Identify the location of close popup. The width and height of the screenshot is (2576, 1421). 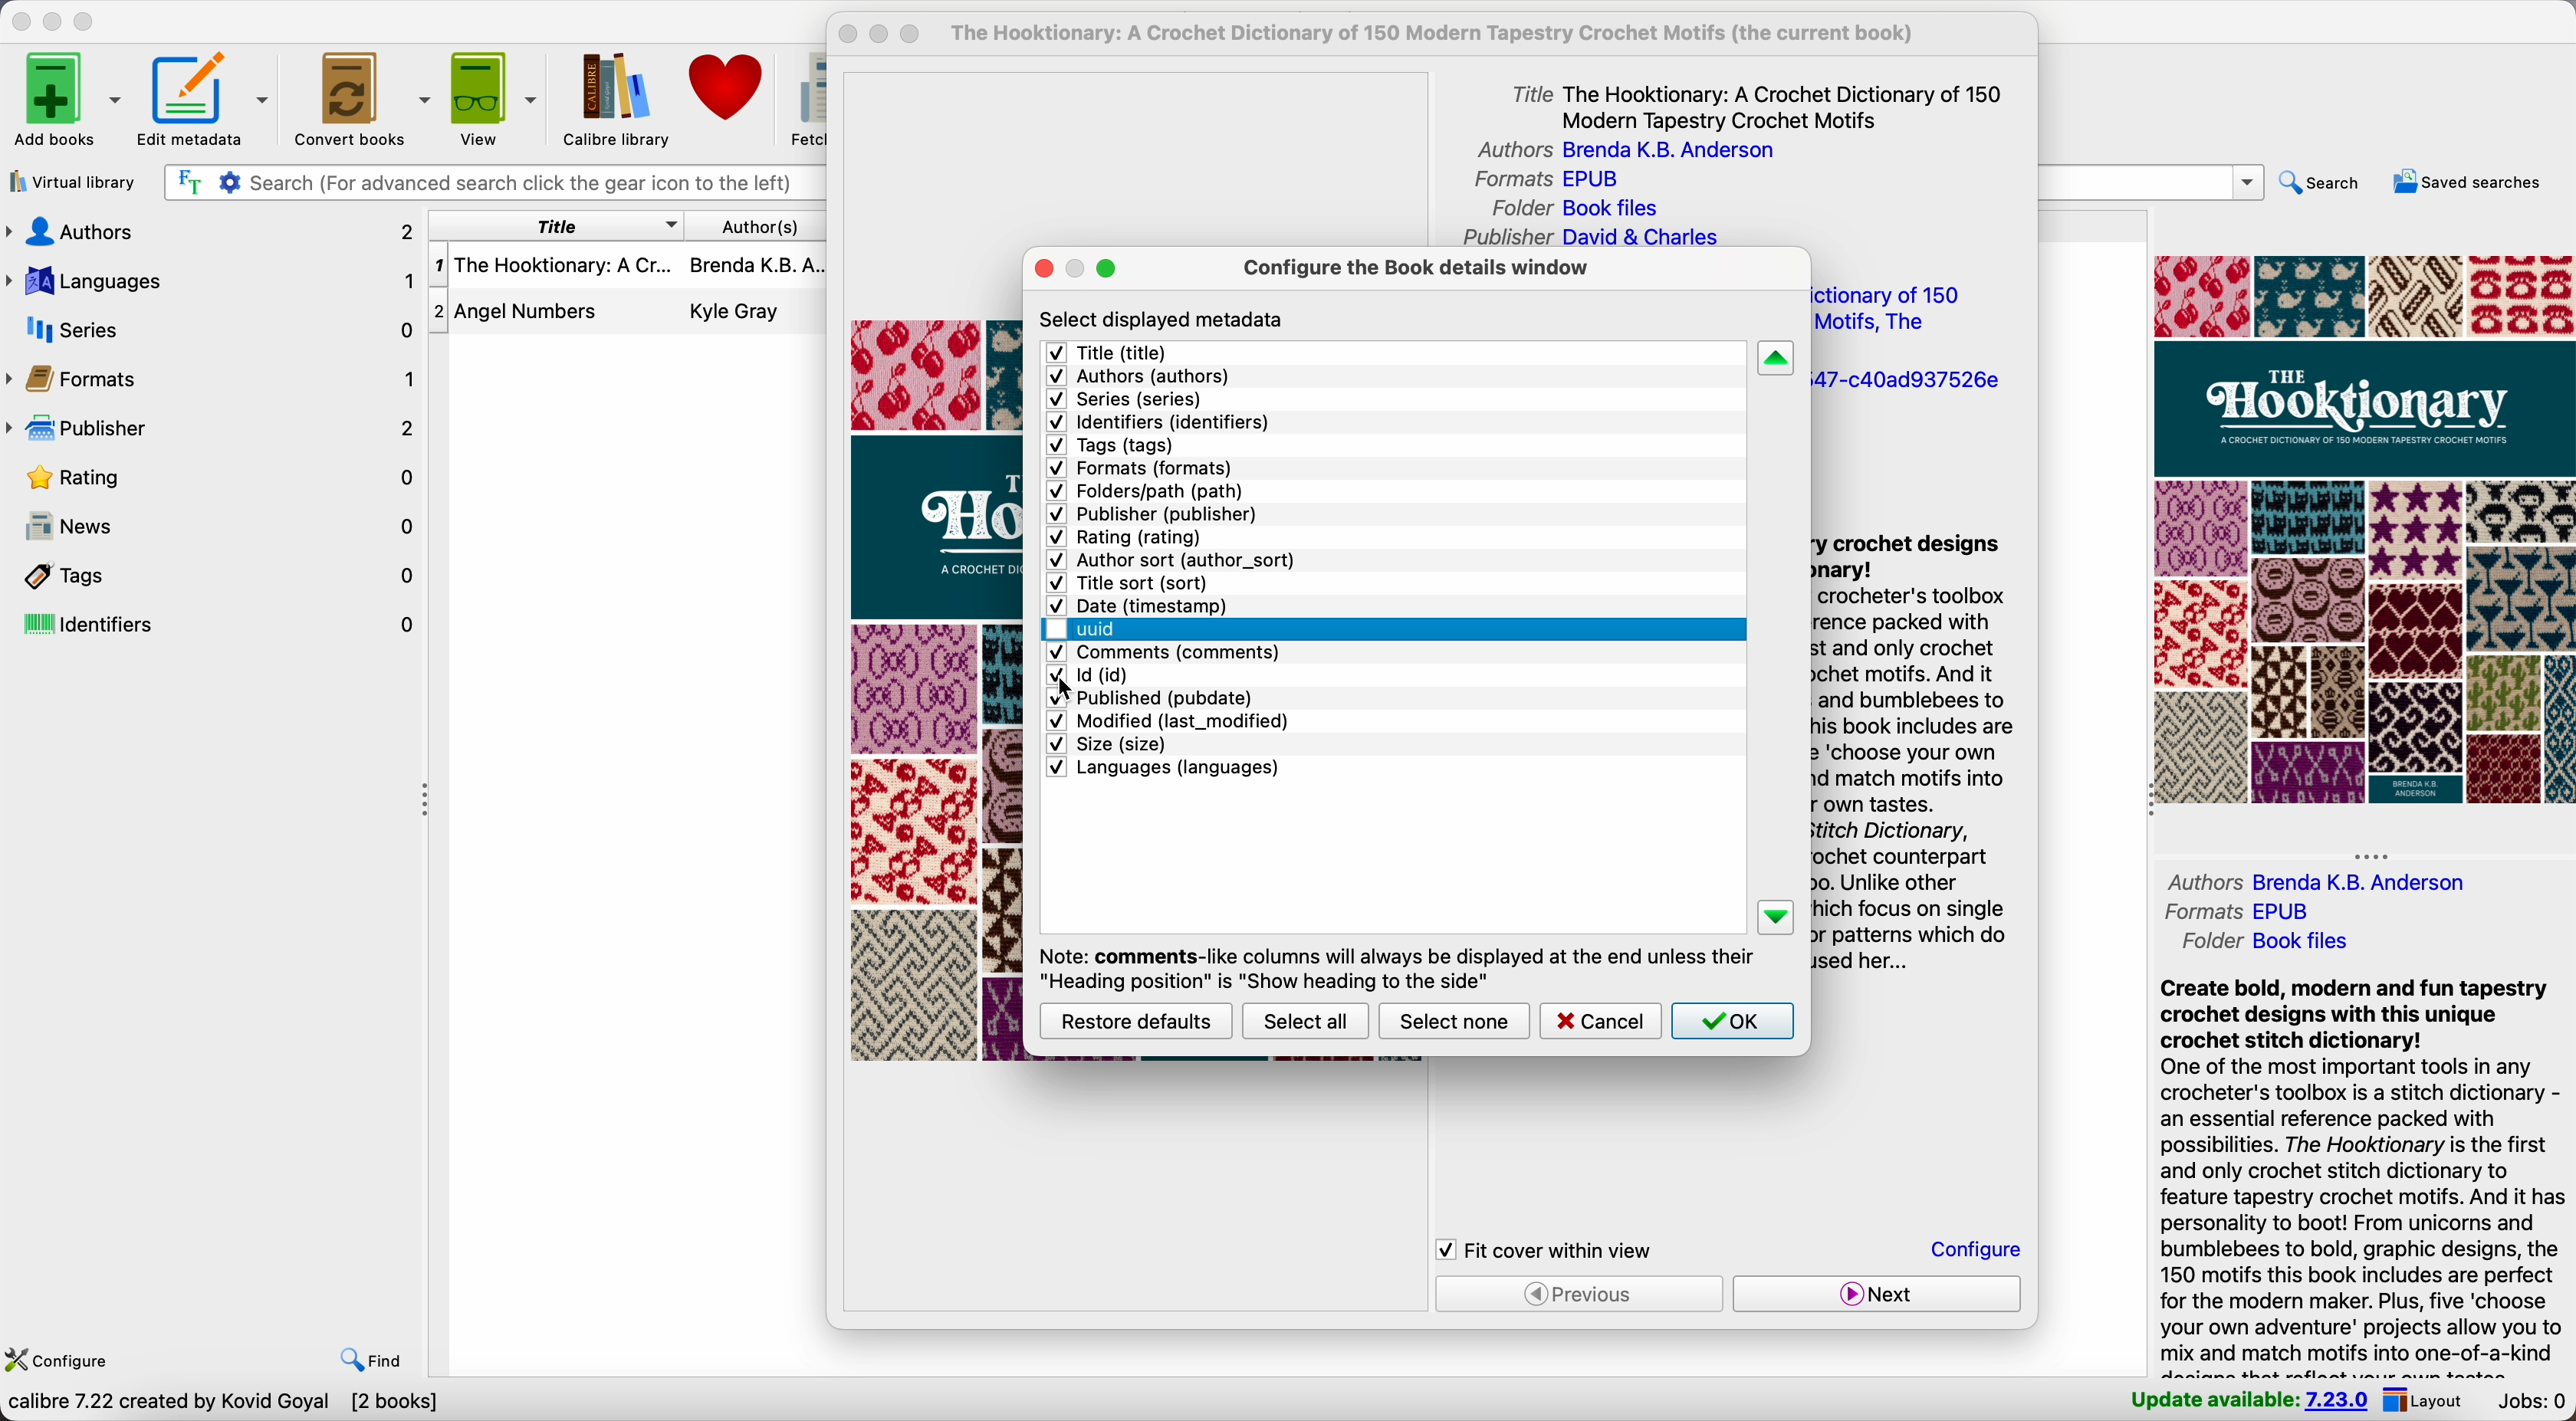
(1045, 270).